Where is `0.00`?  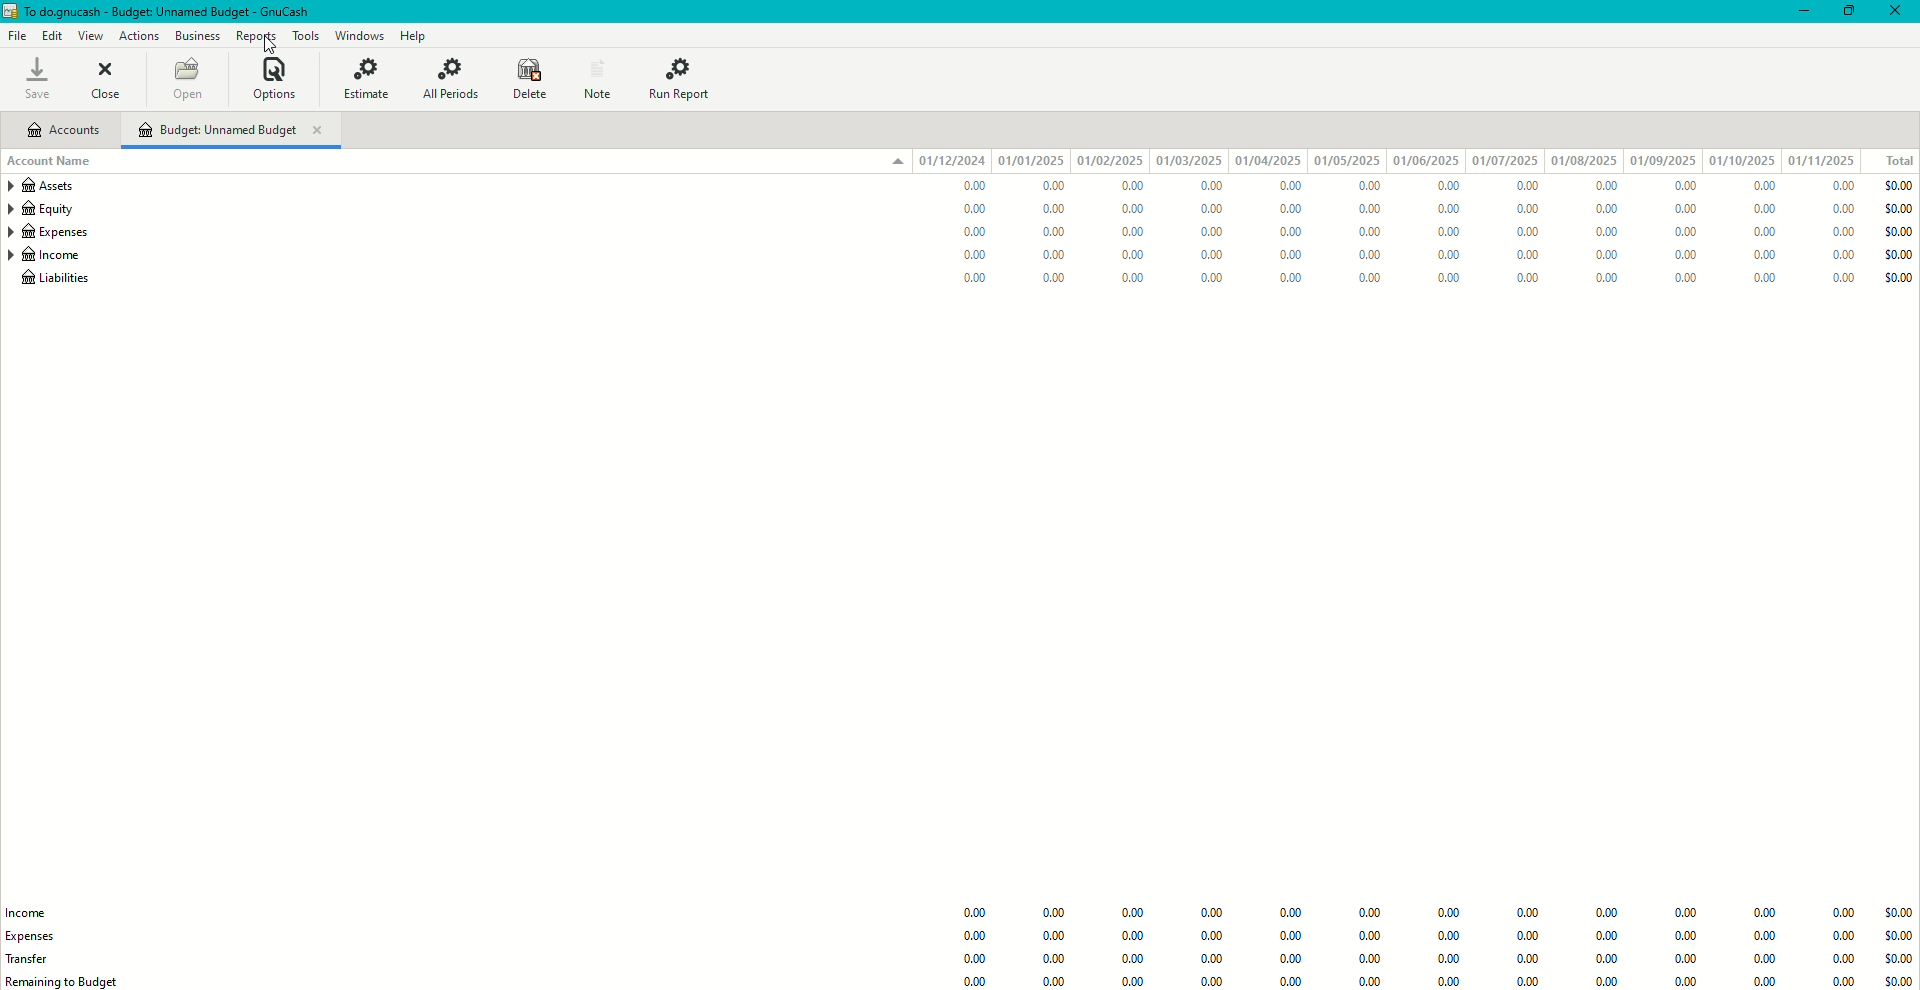 0.00 is located at coordinates (1214, 937).